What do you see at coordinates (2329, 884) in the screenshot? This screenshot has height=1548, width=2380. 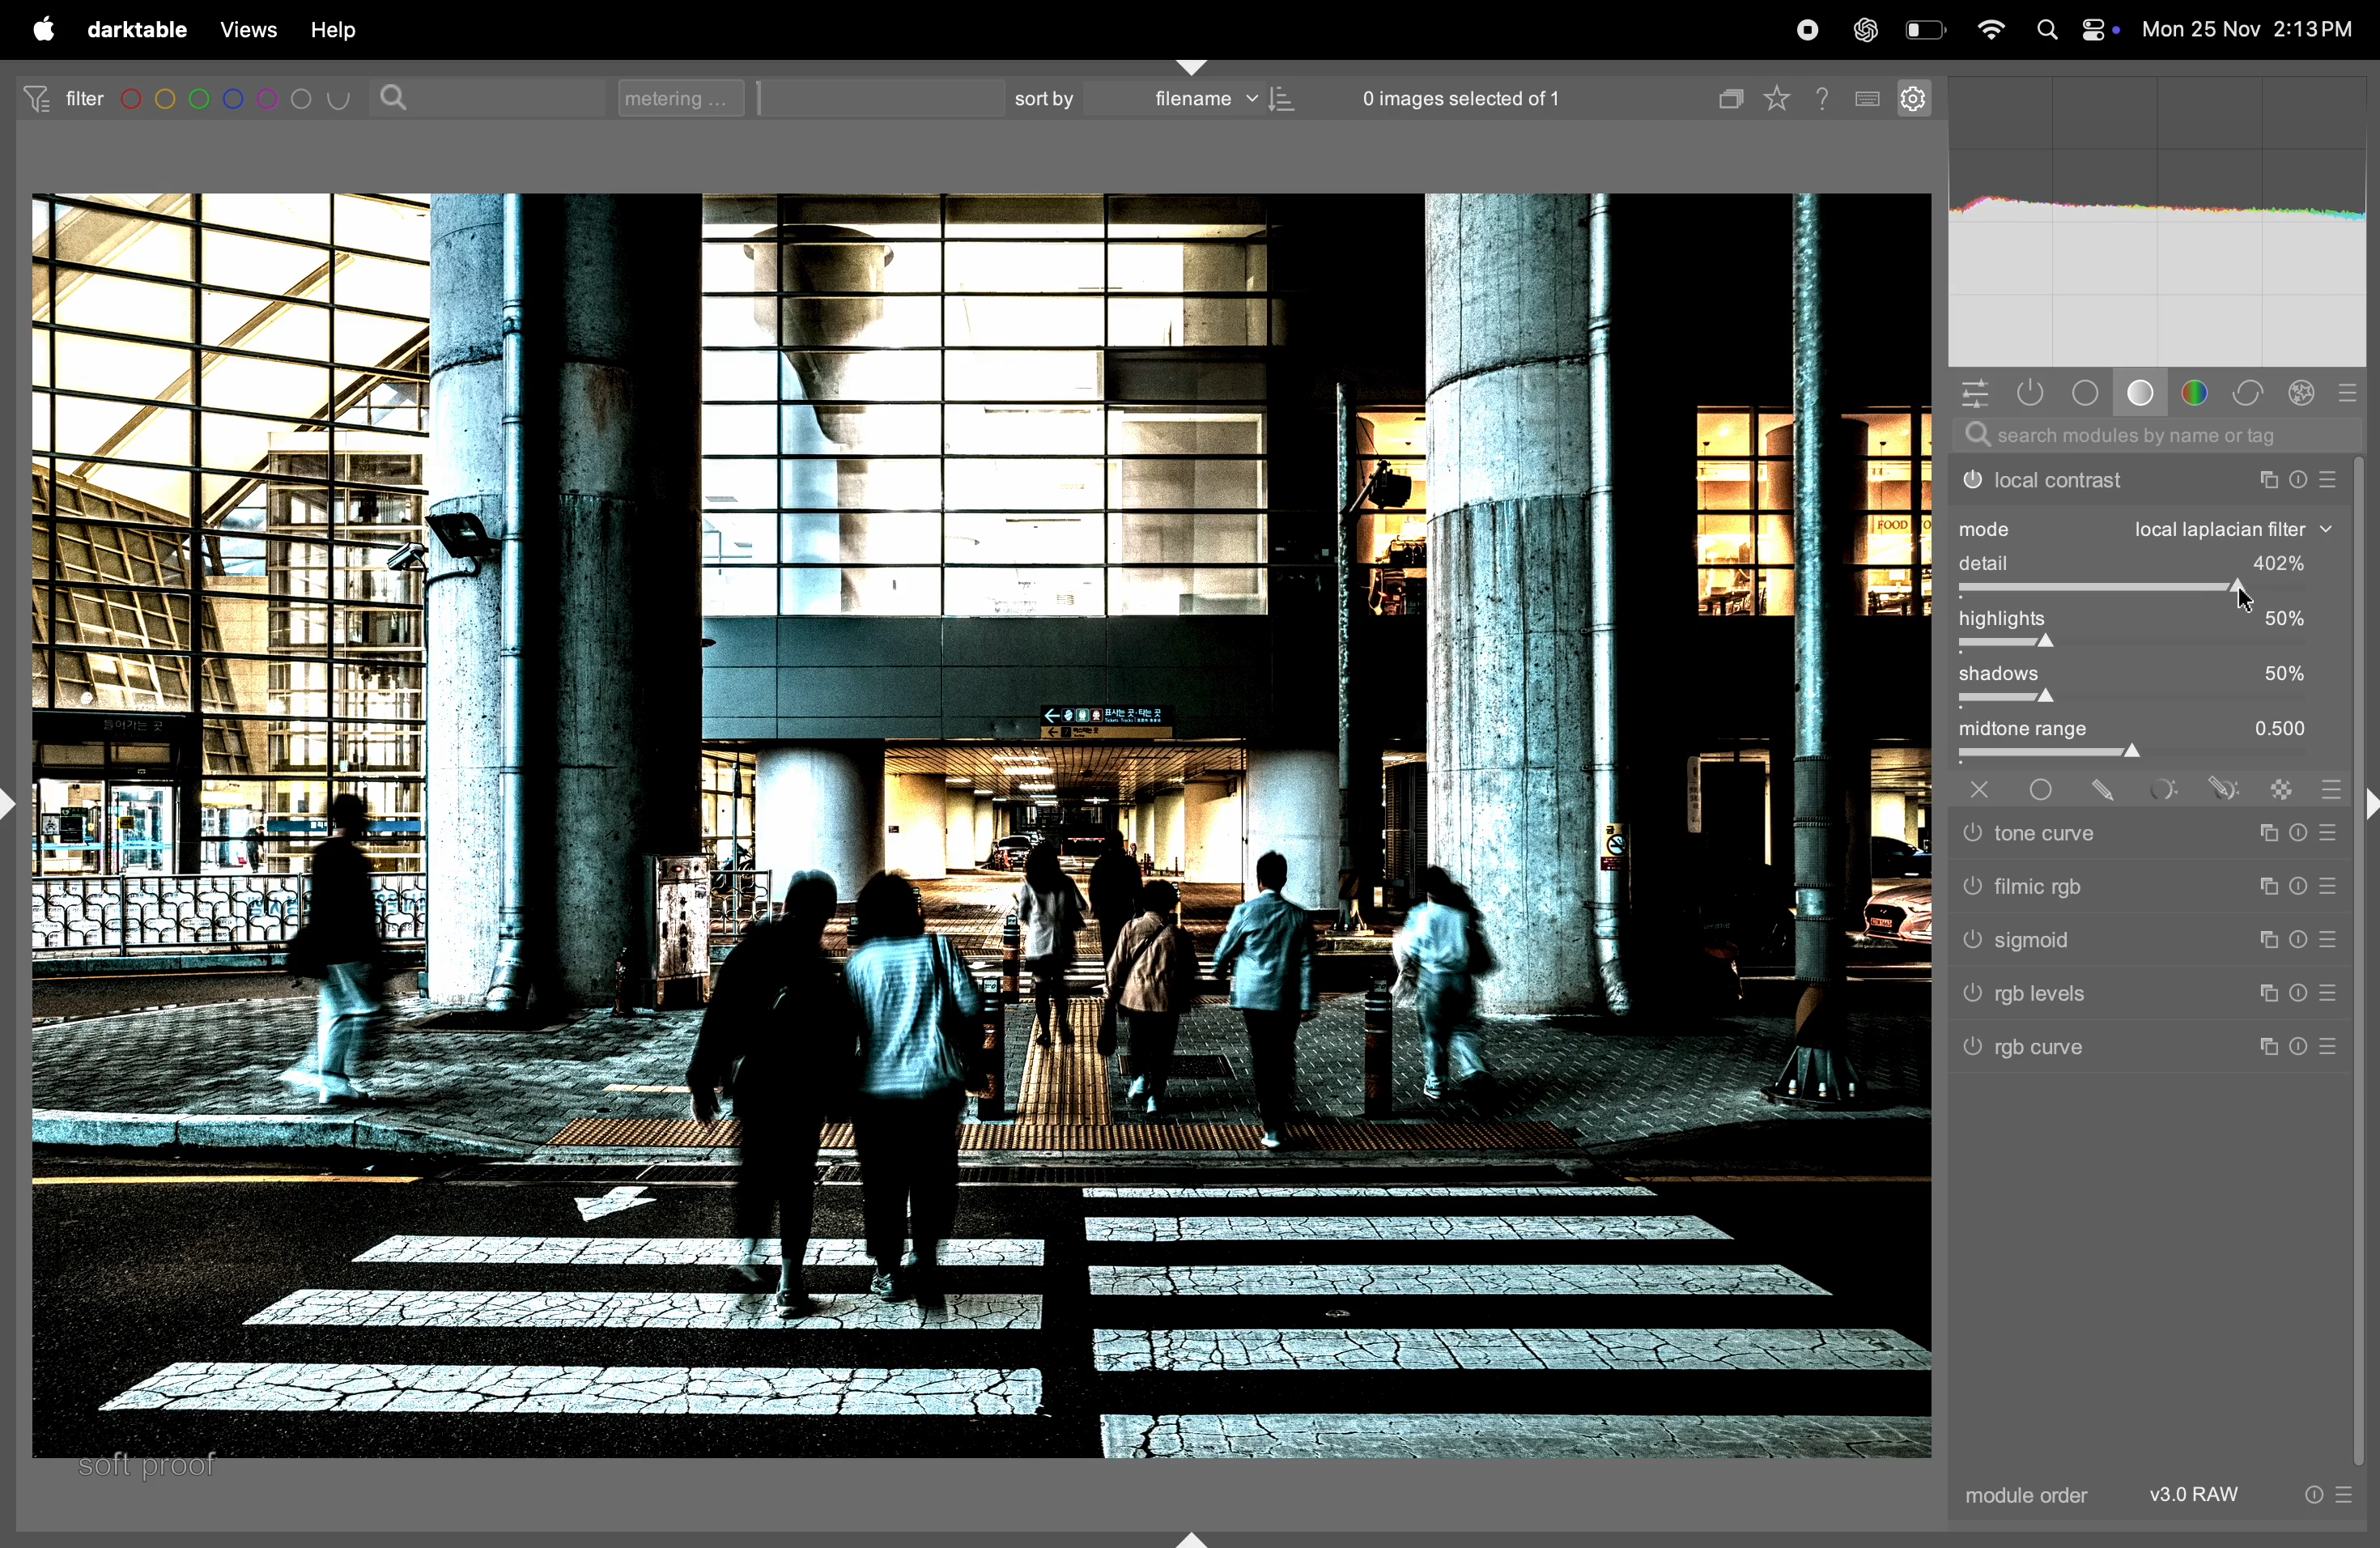 I see `preset` at bounding box center [2329, 884].